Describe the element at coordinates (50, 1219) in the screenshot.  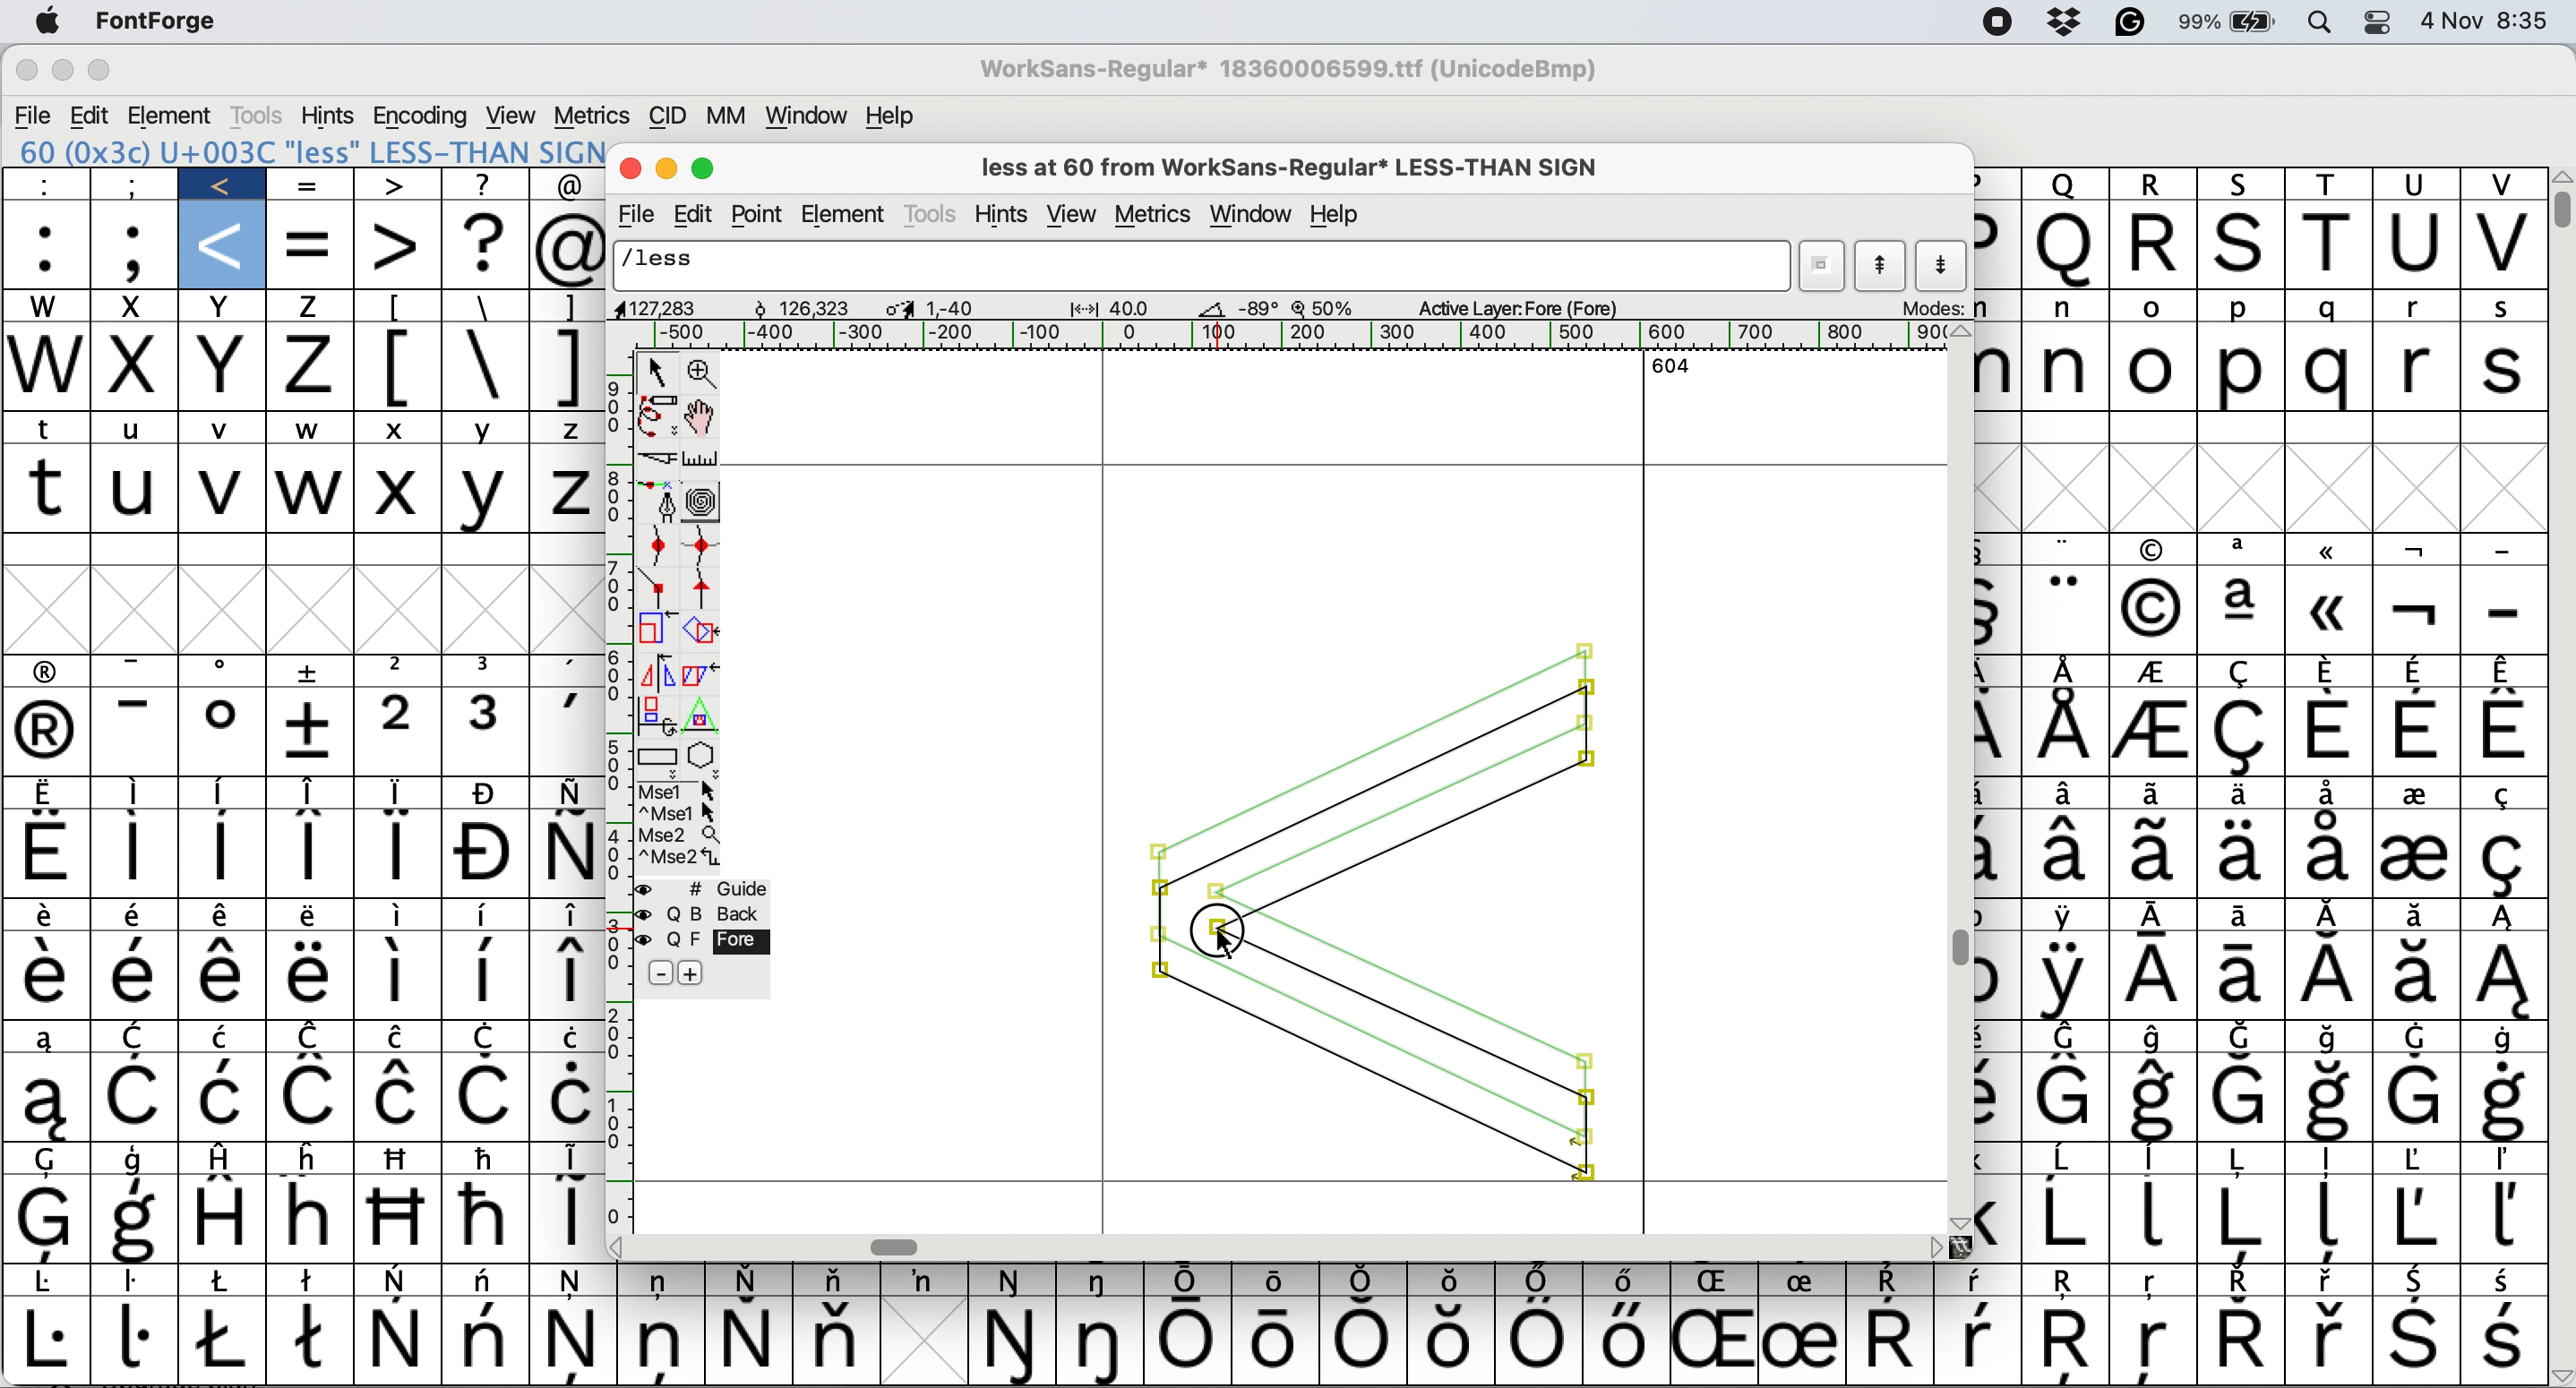
I see `Symbol` at that location.